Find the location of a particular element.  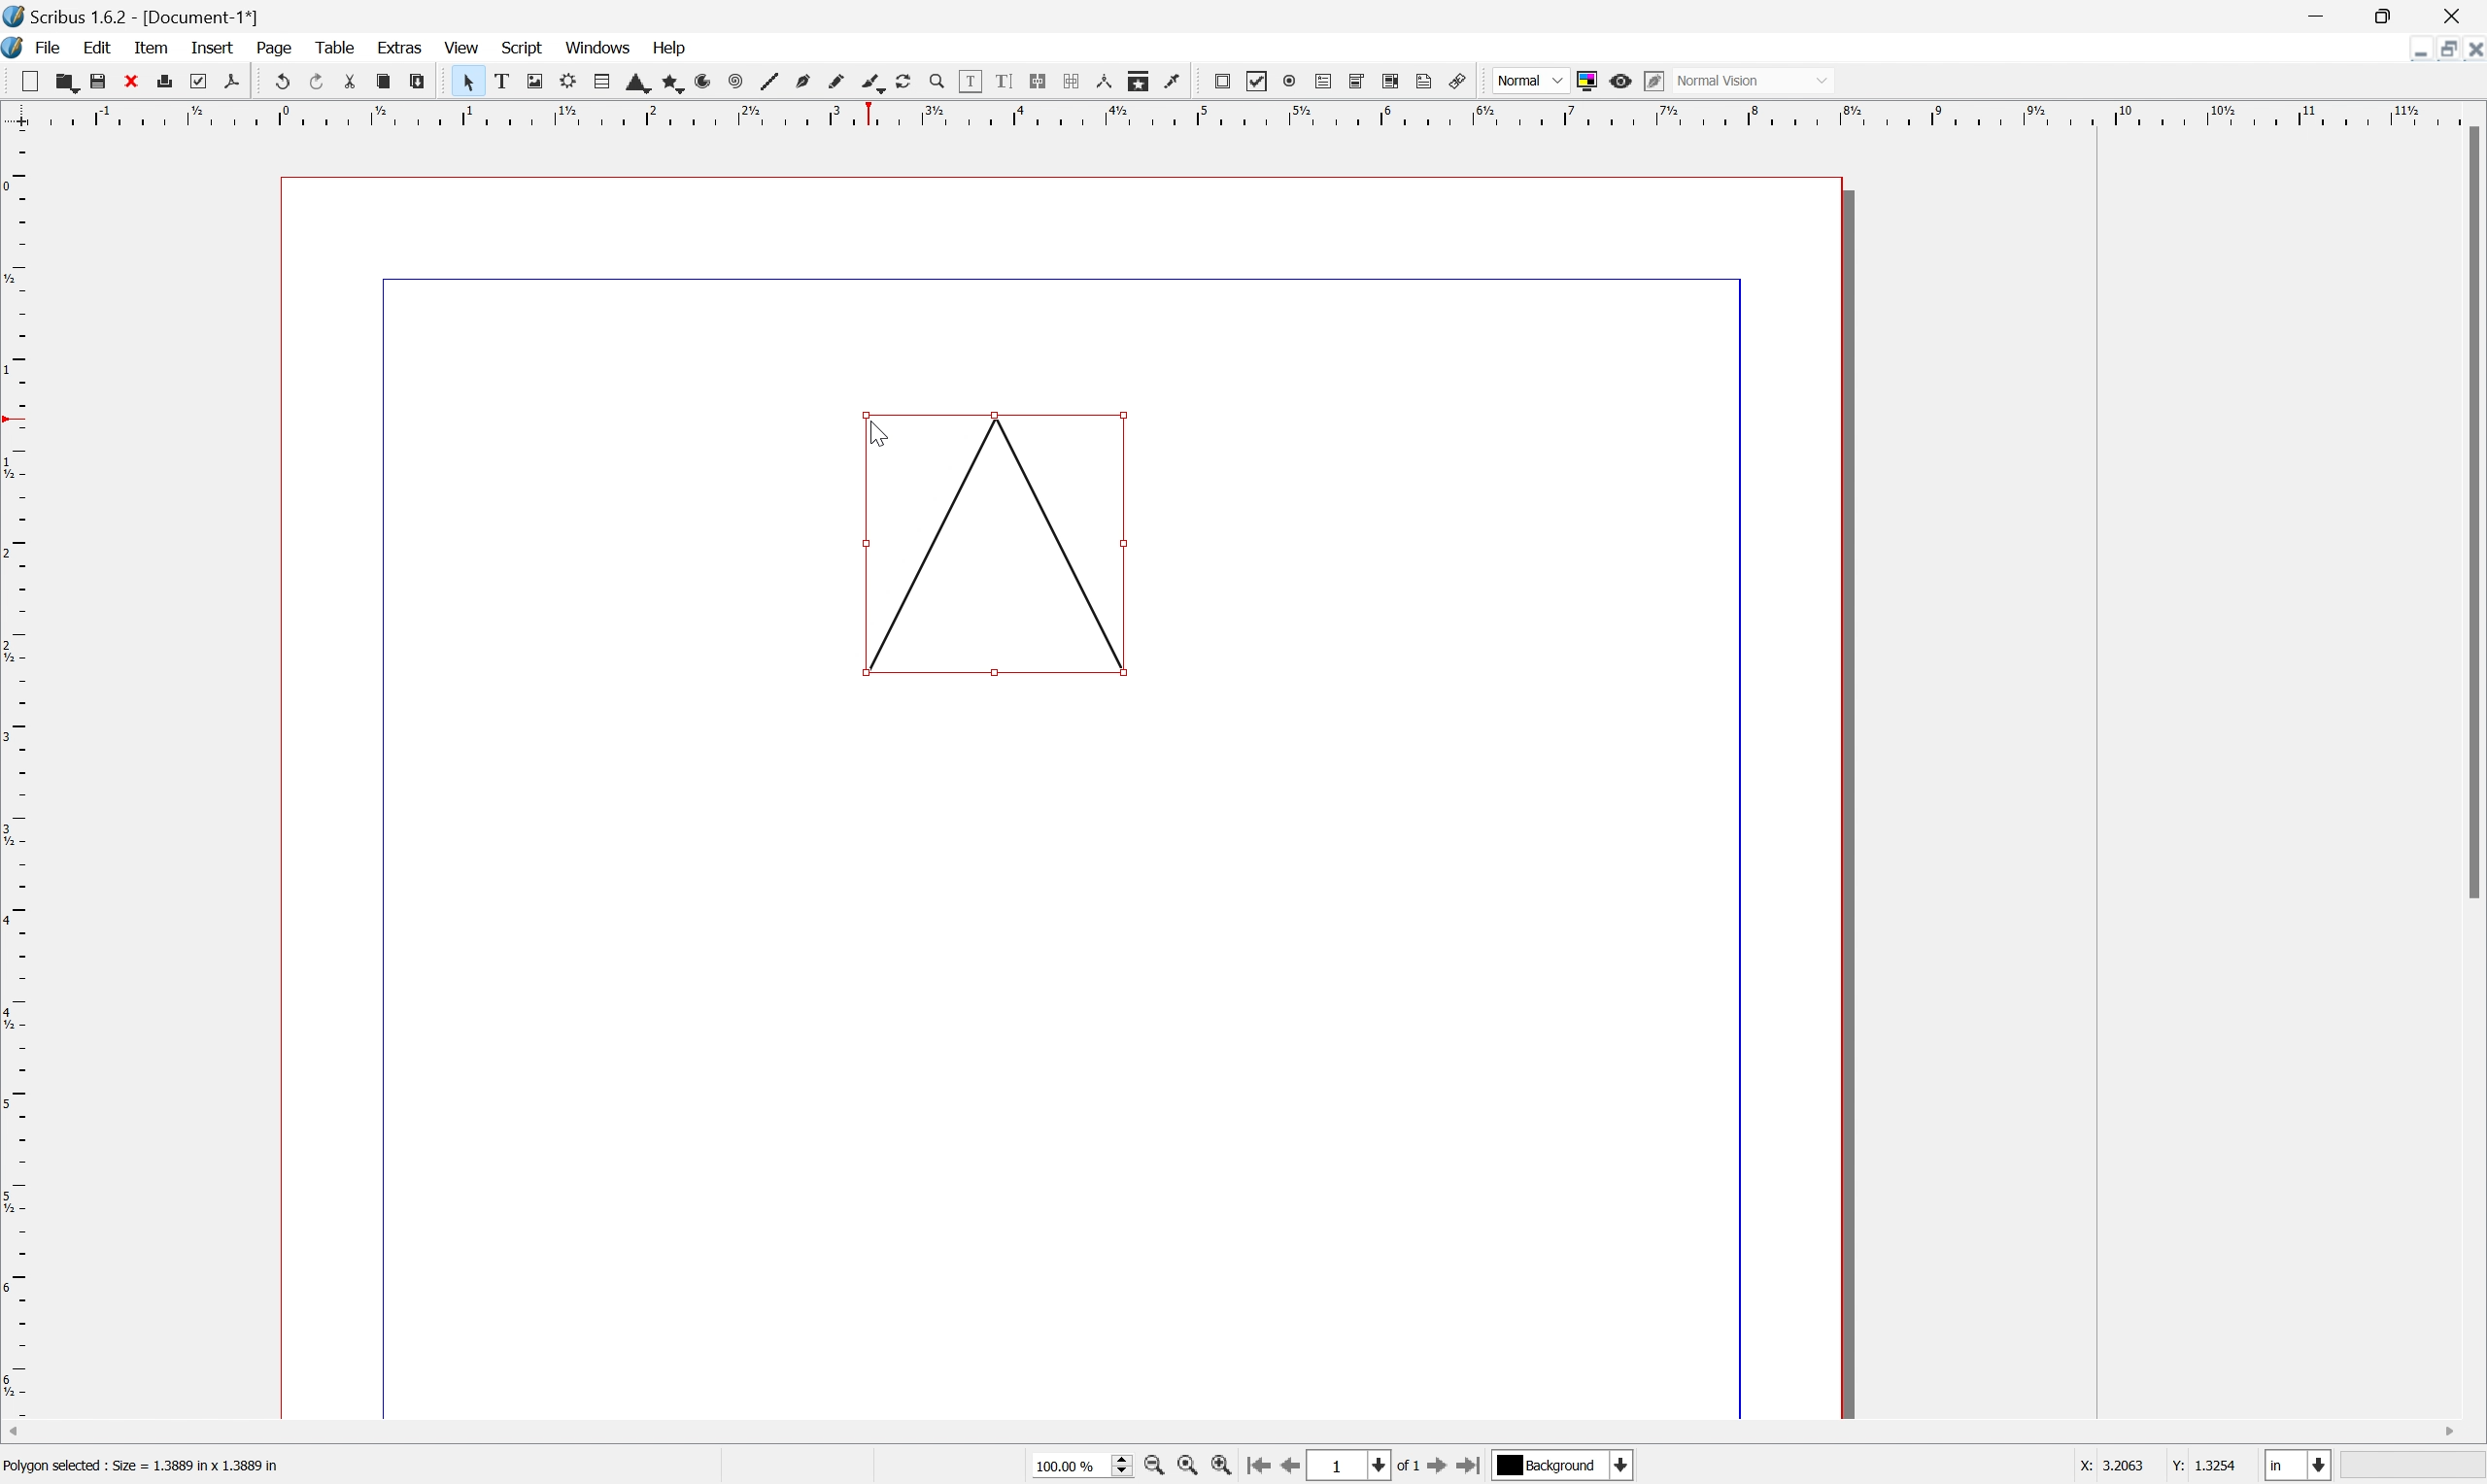

Edit is located at coordinates (100, 47).